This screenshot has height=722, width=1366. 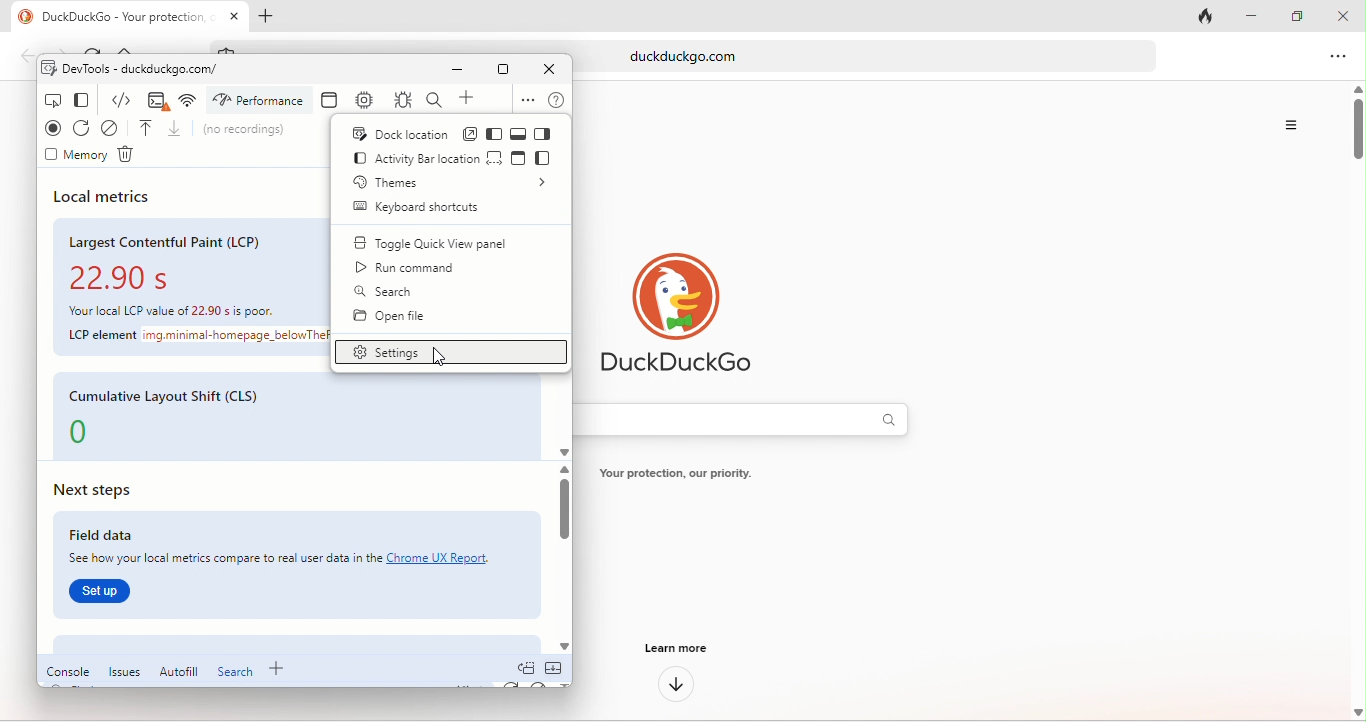 What do you see at coordinates (556, 665) in the screenshot?
I see `collapse` at bounding box center [556, 665].